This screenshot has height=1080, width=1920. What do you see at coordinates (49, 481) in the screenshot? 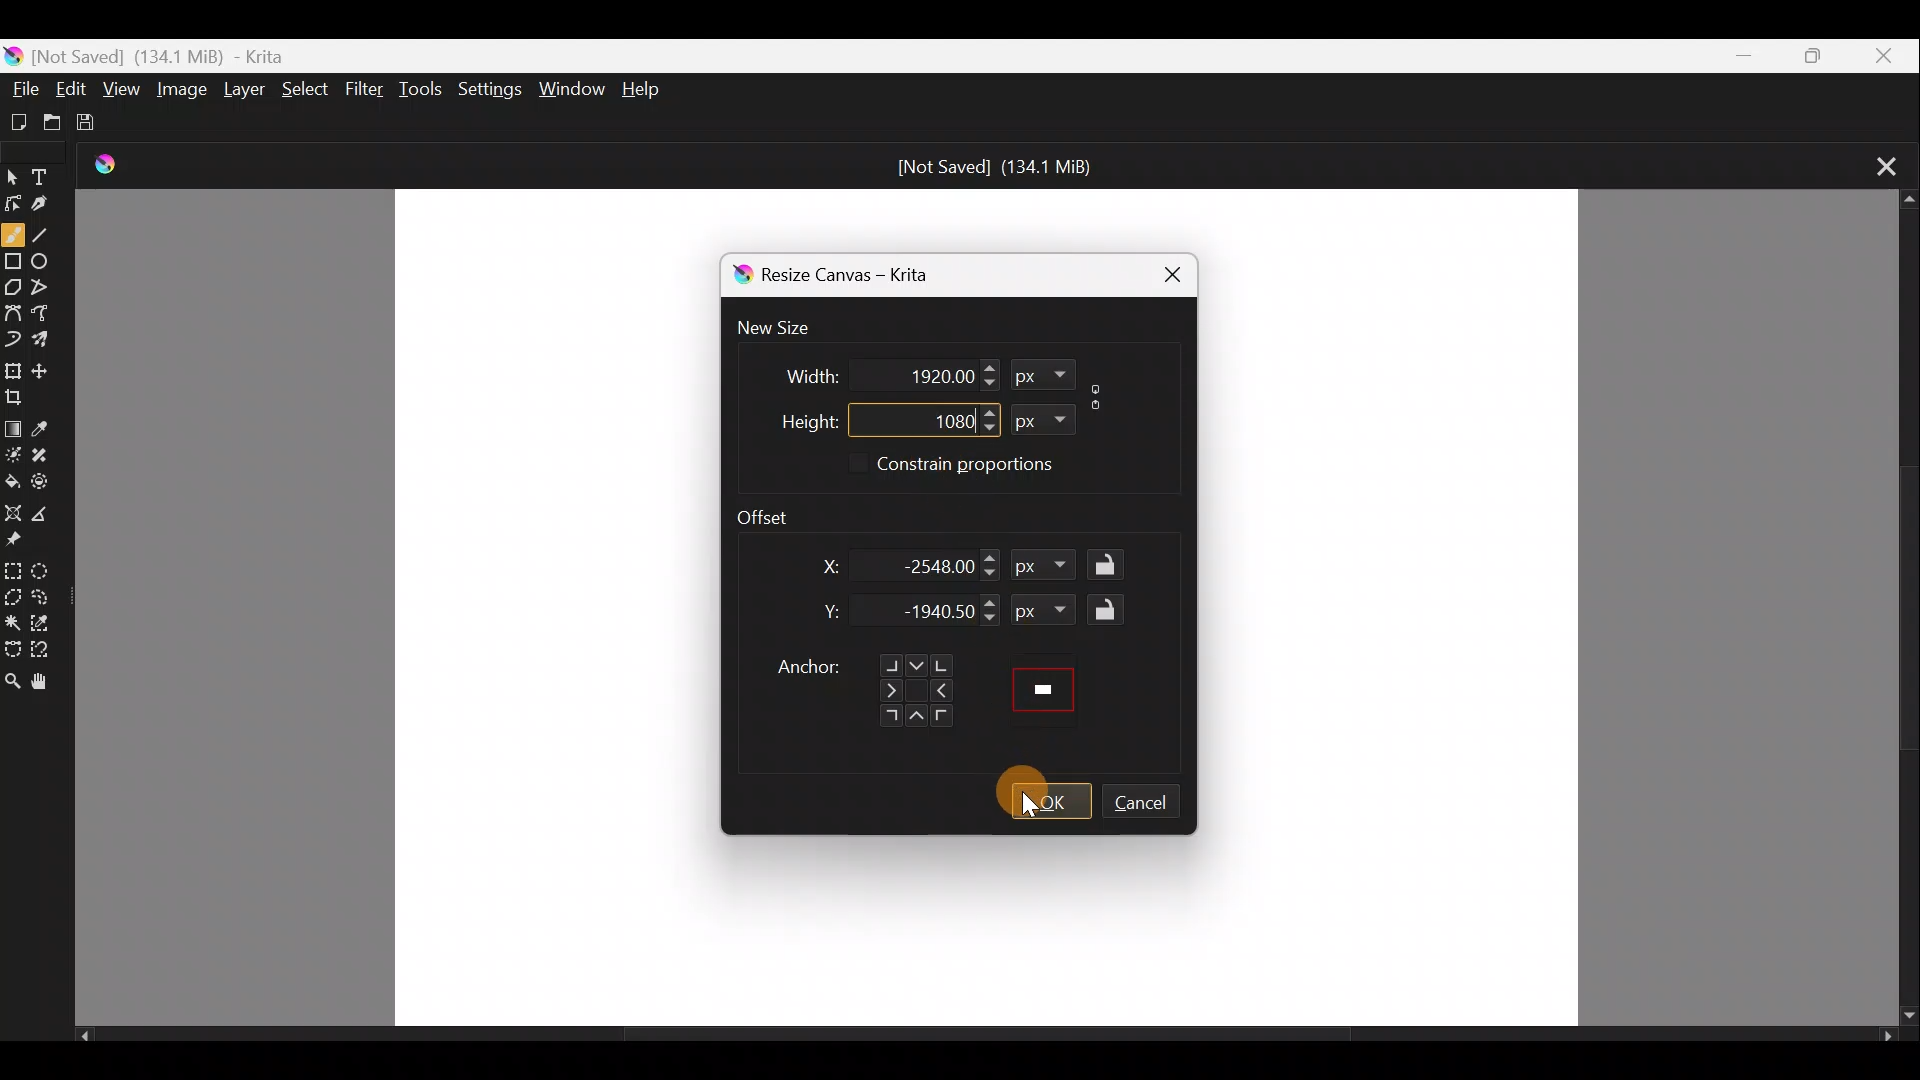
I see `Enclose & fill tool` at bounding box center [49, 481].